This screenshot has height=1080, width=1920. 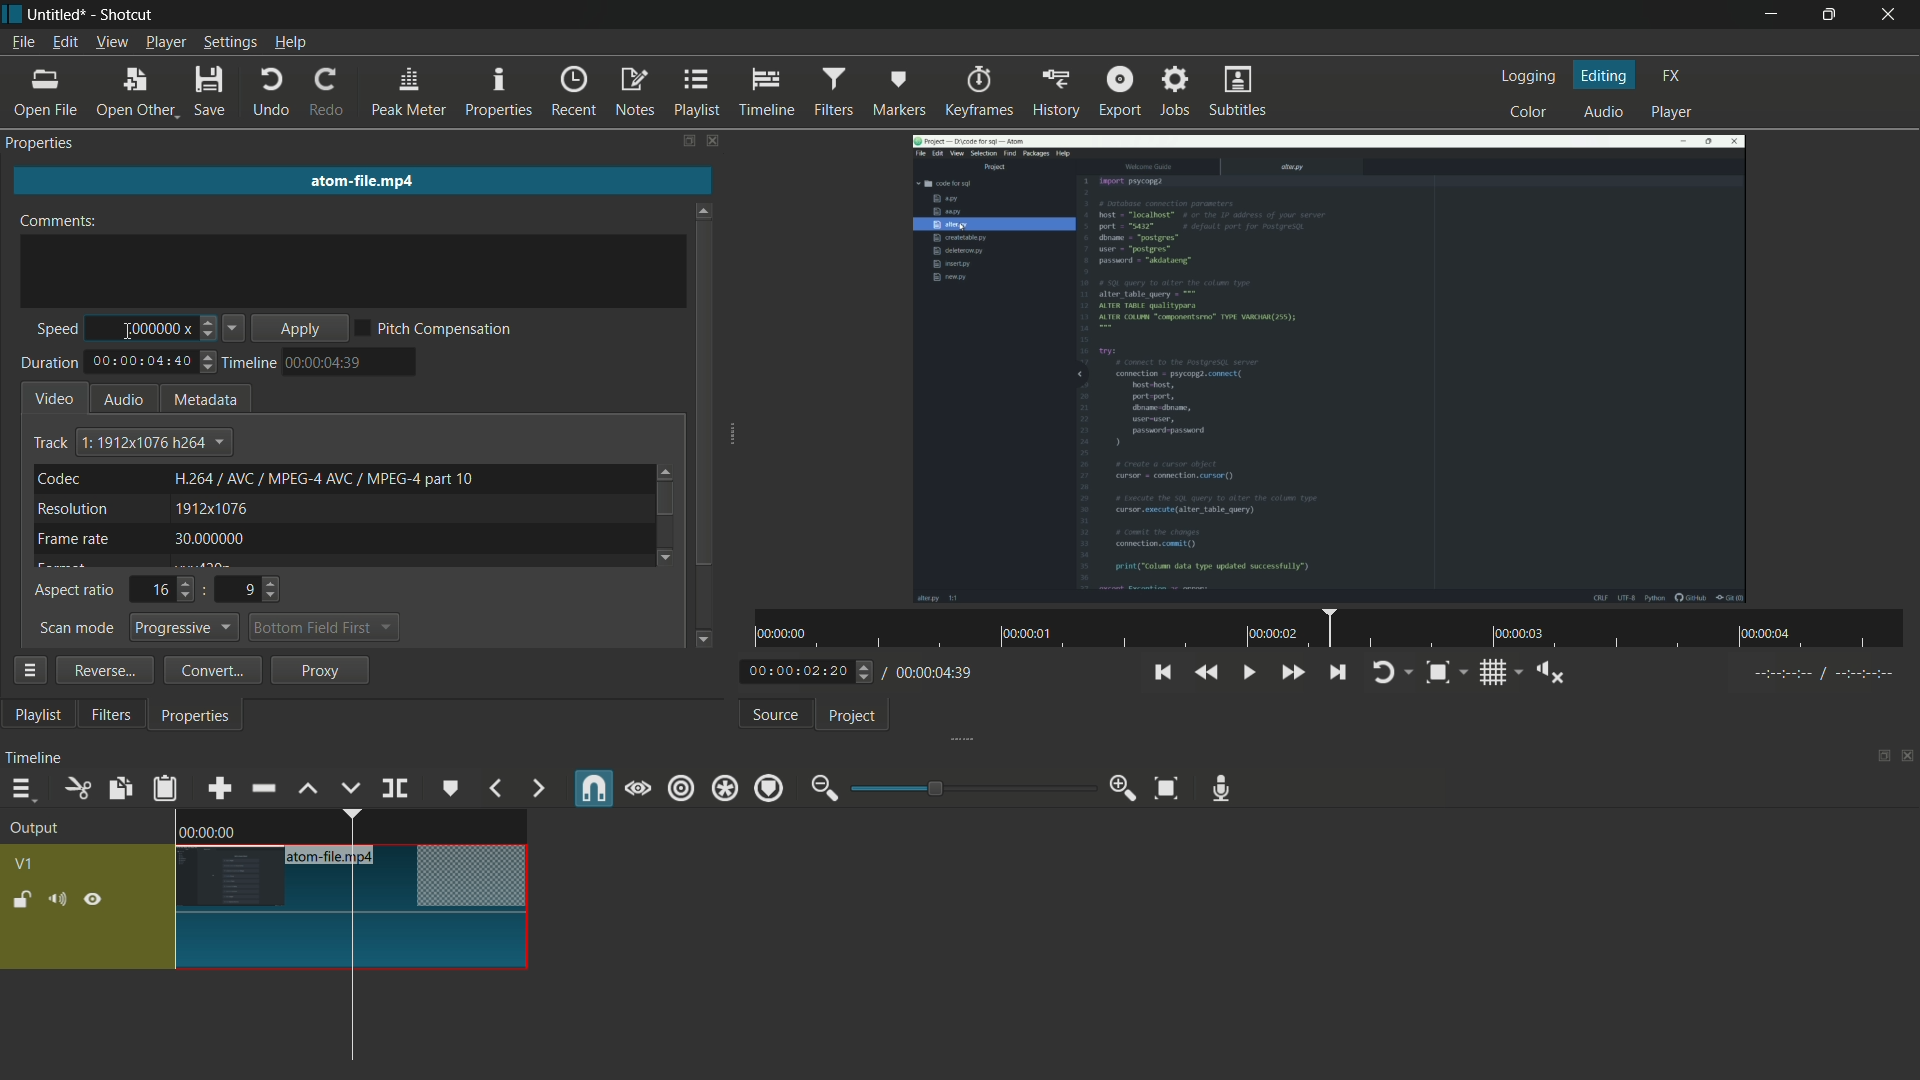 I want to click on quickly play forward, so click(x=1295, y=674).